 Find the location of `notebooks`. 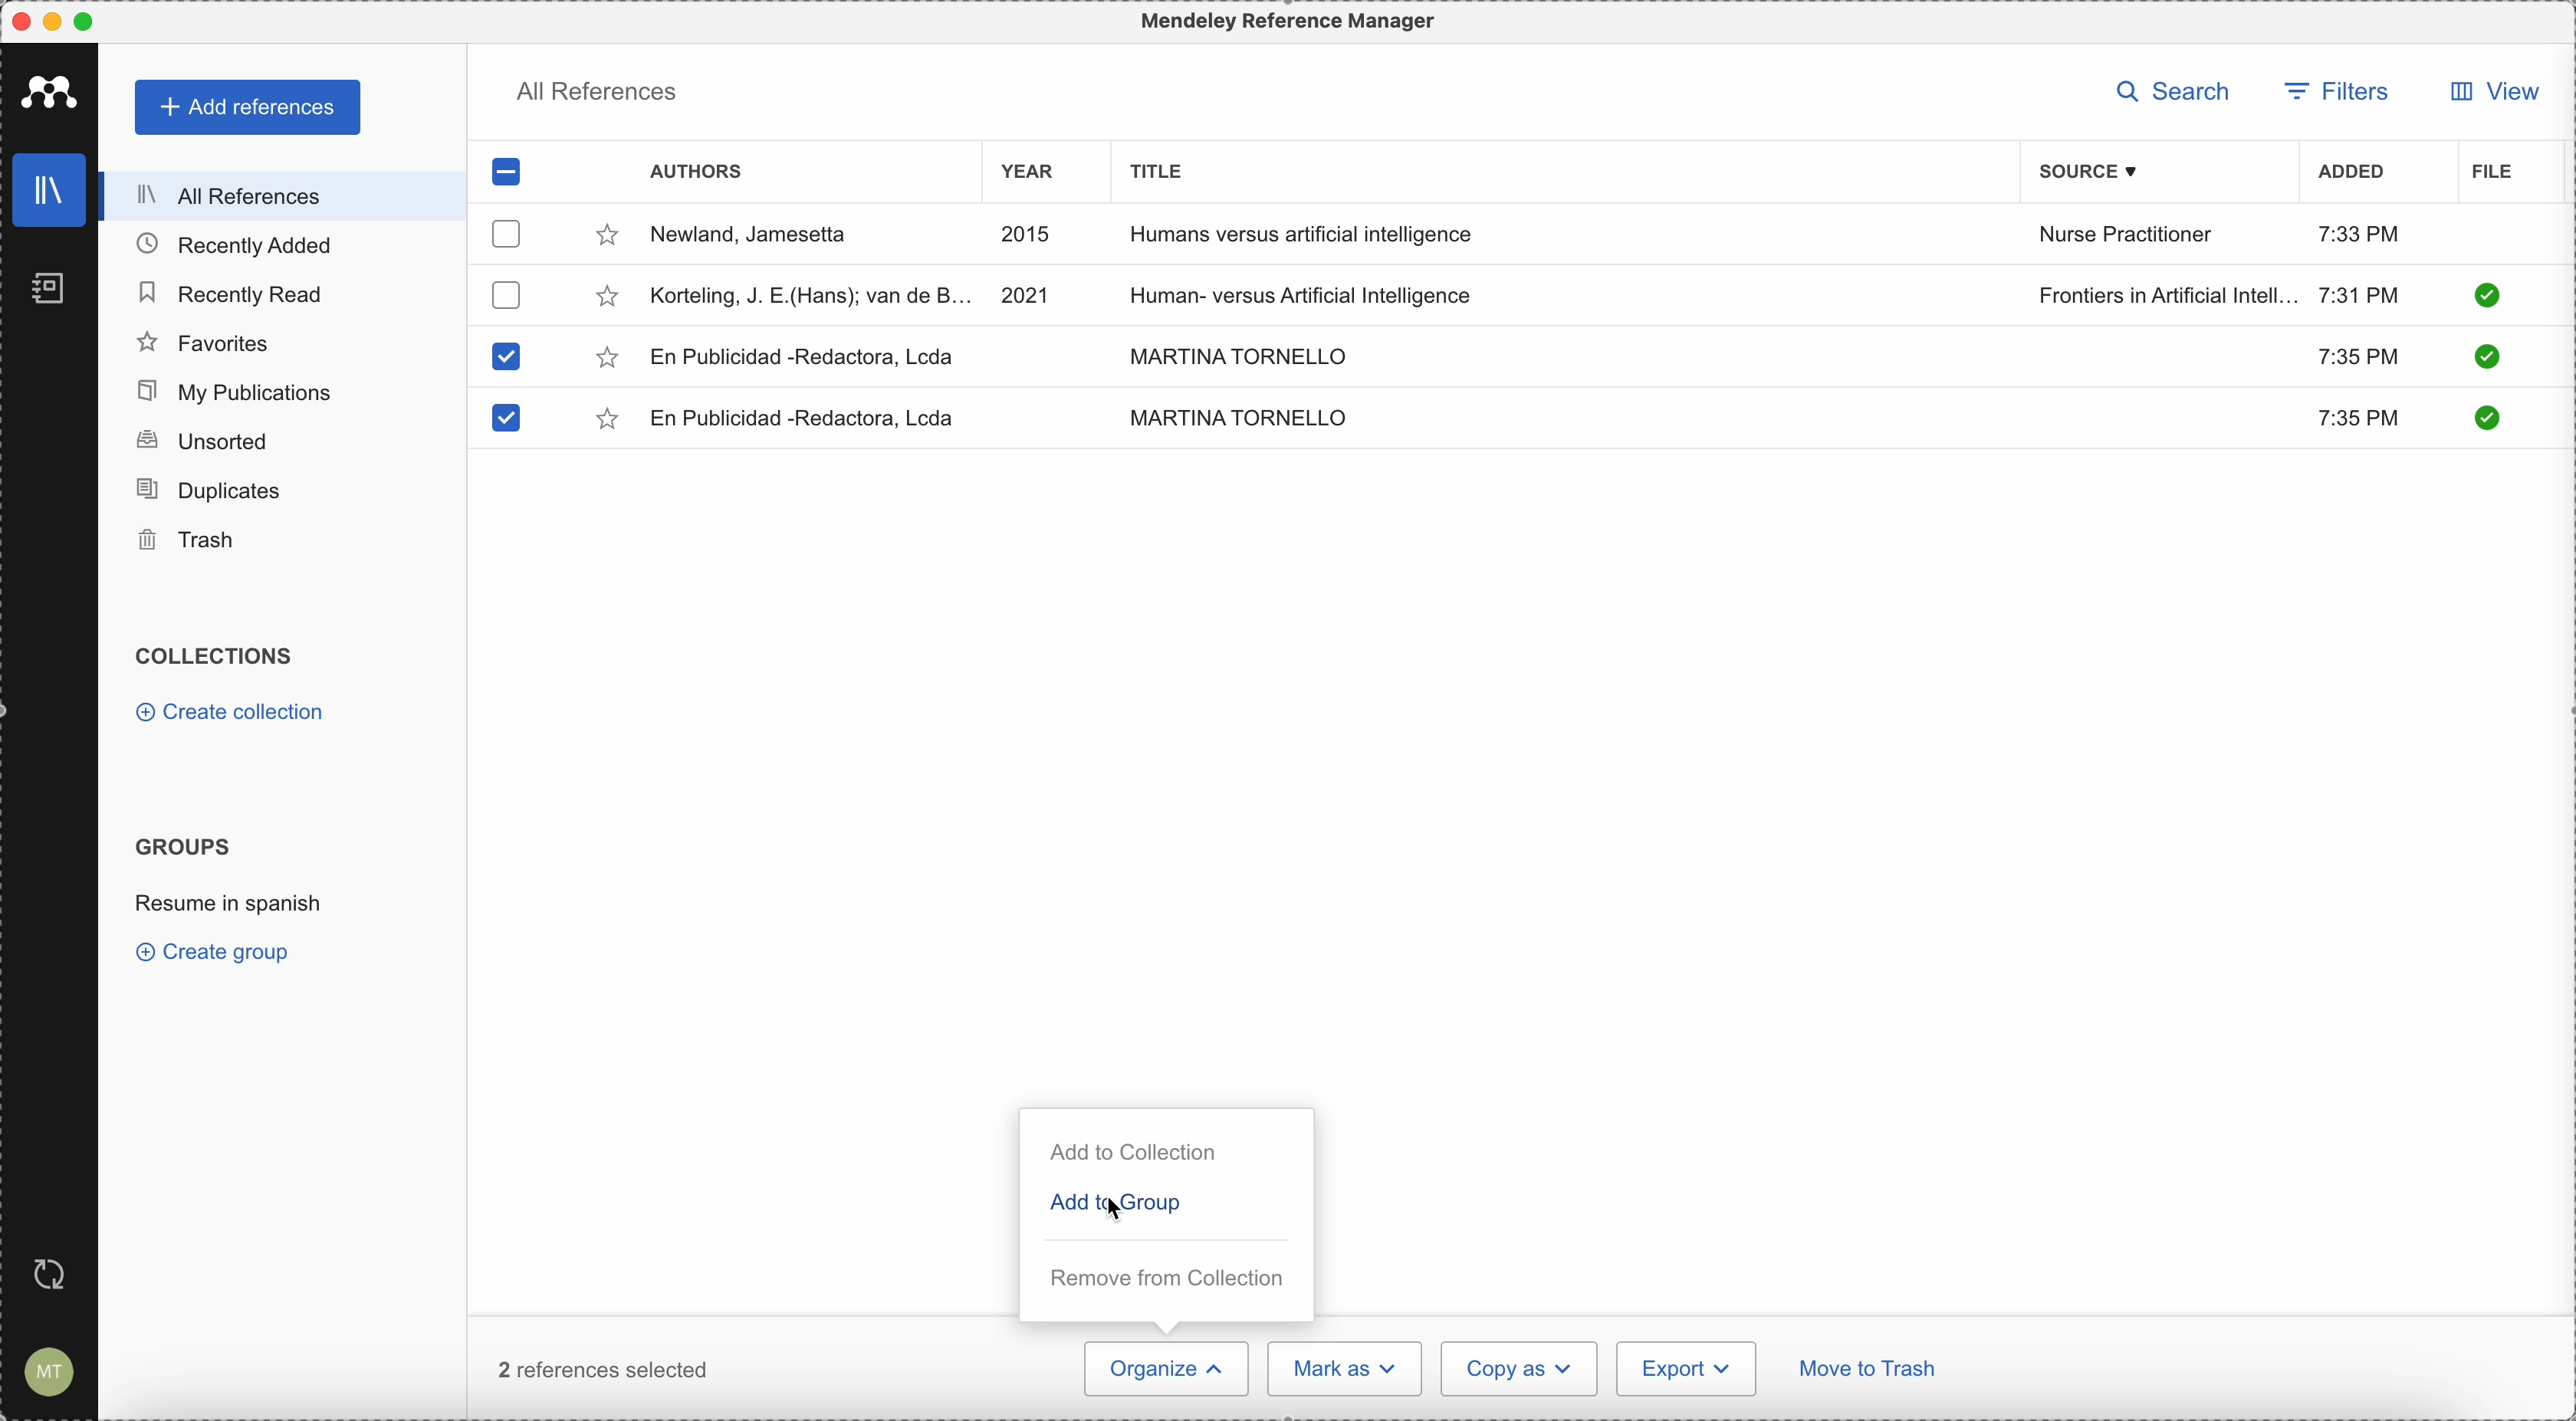

notebooks is located at coordinates (52, 294).